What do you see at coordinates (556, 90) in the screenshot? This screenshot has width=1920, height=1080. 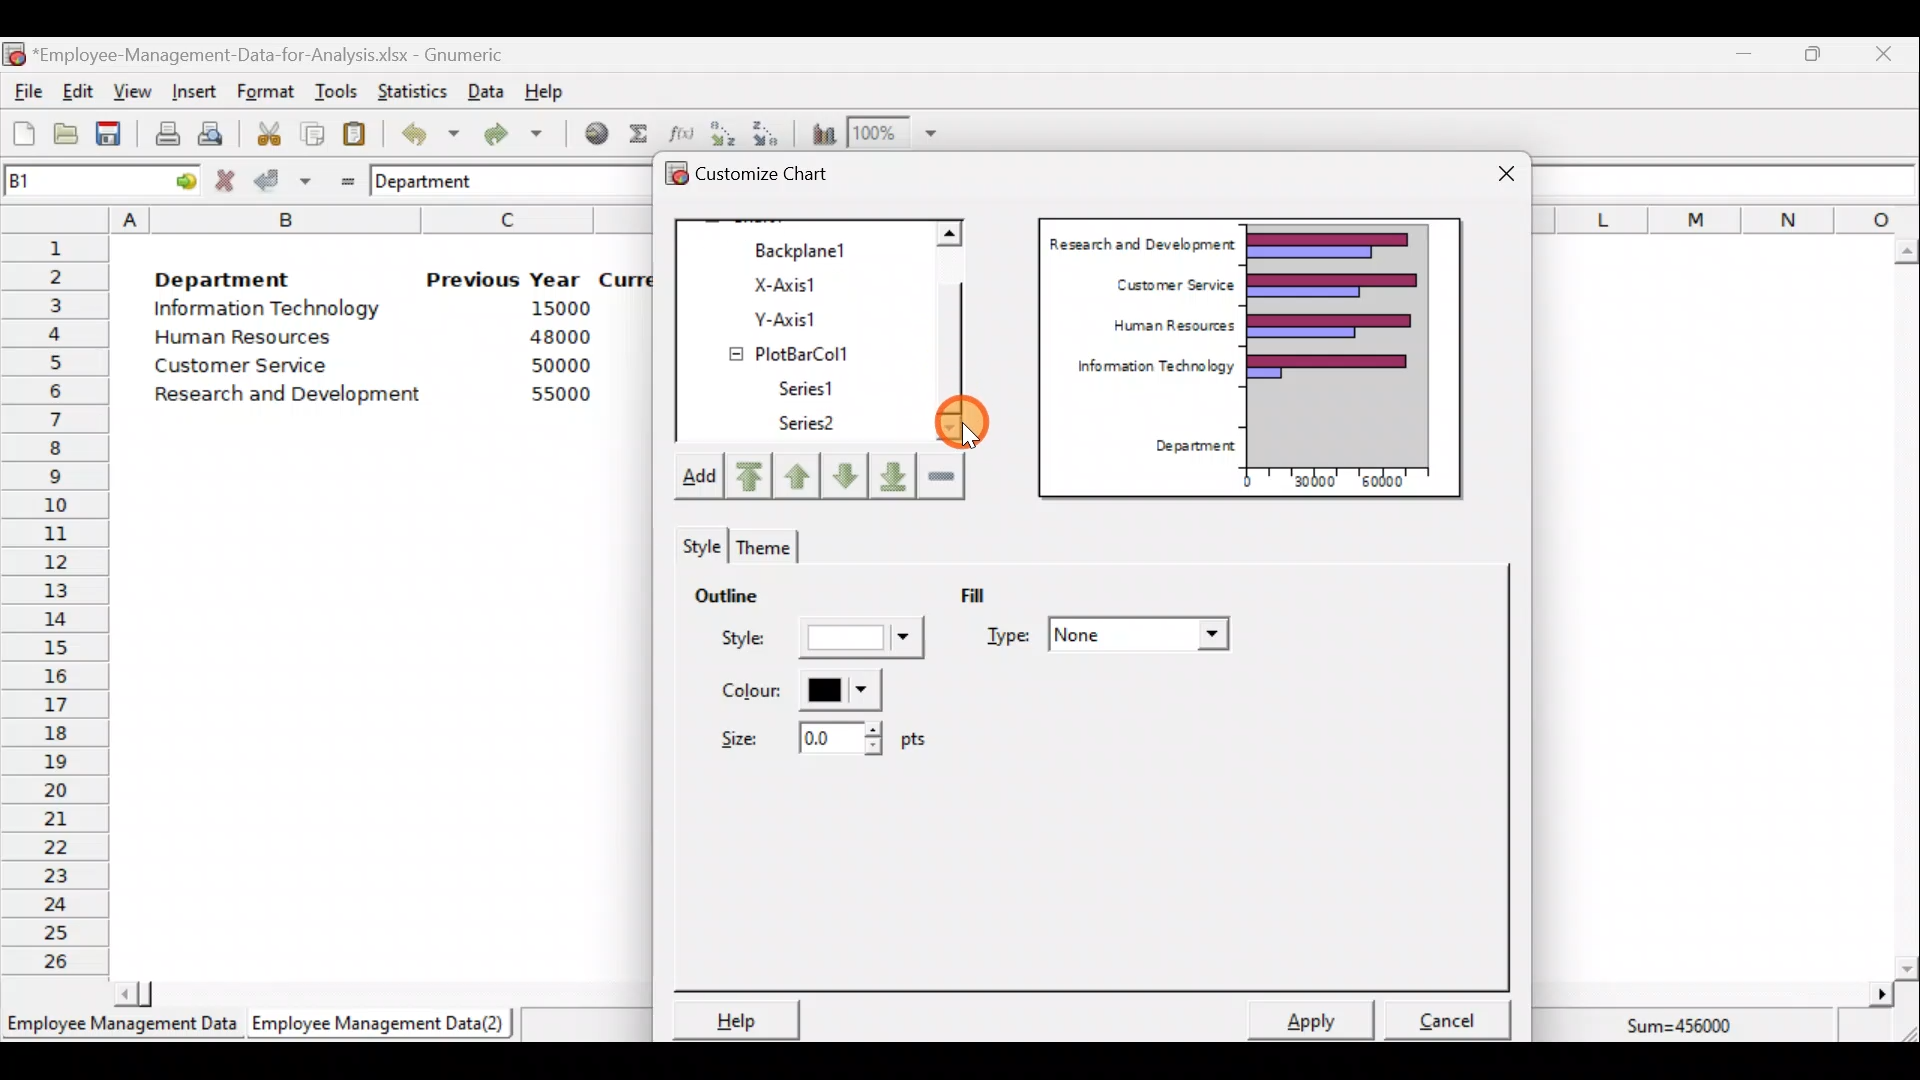 I see `Help` at bounding box center [556, 90].